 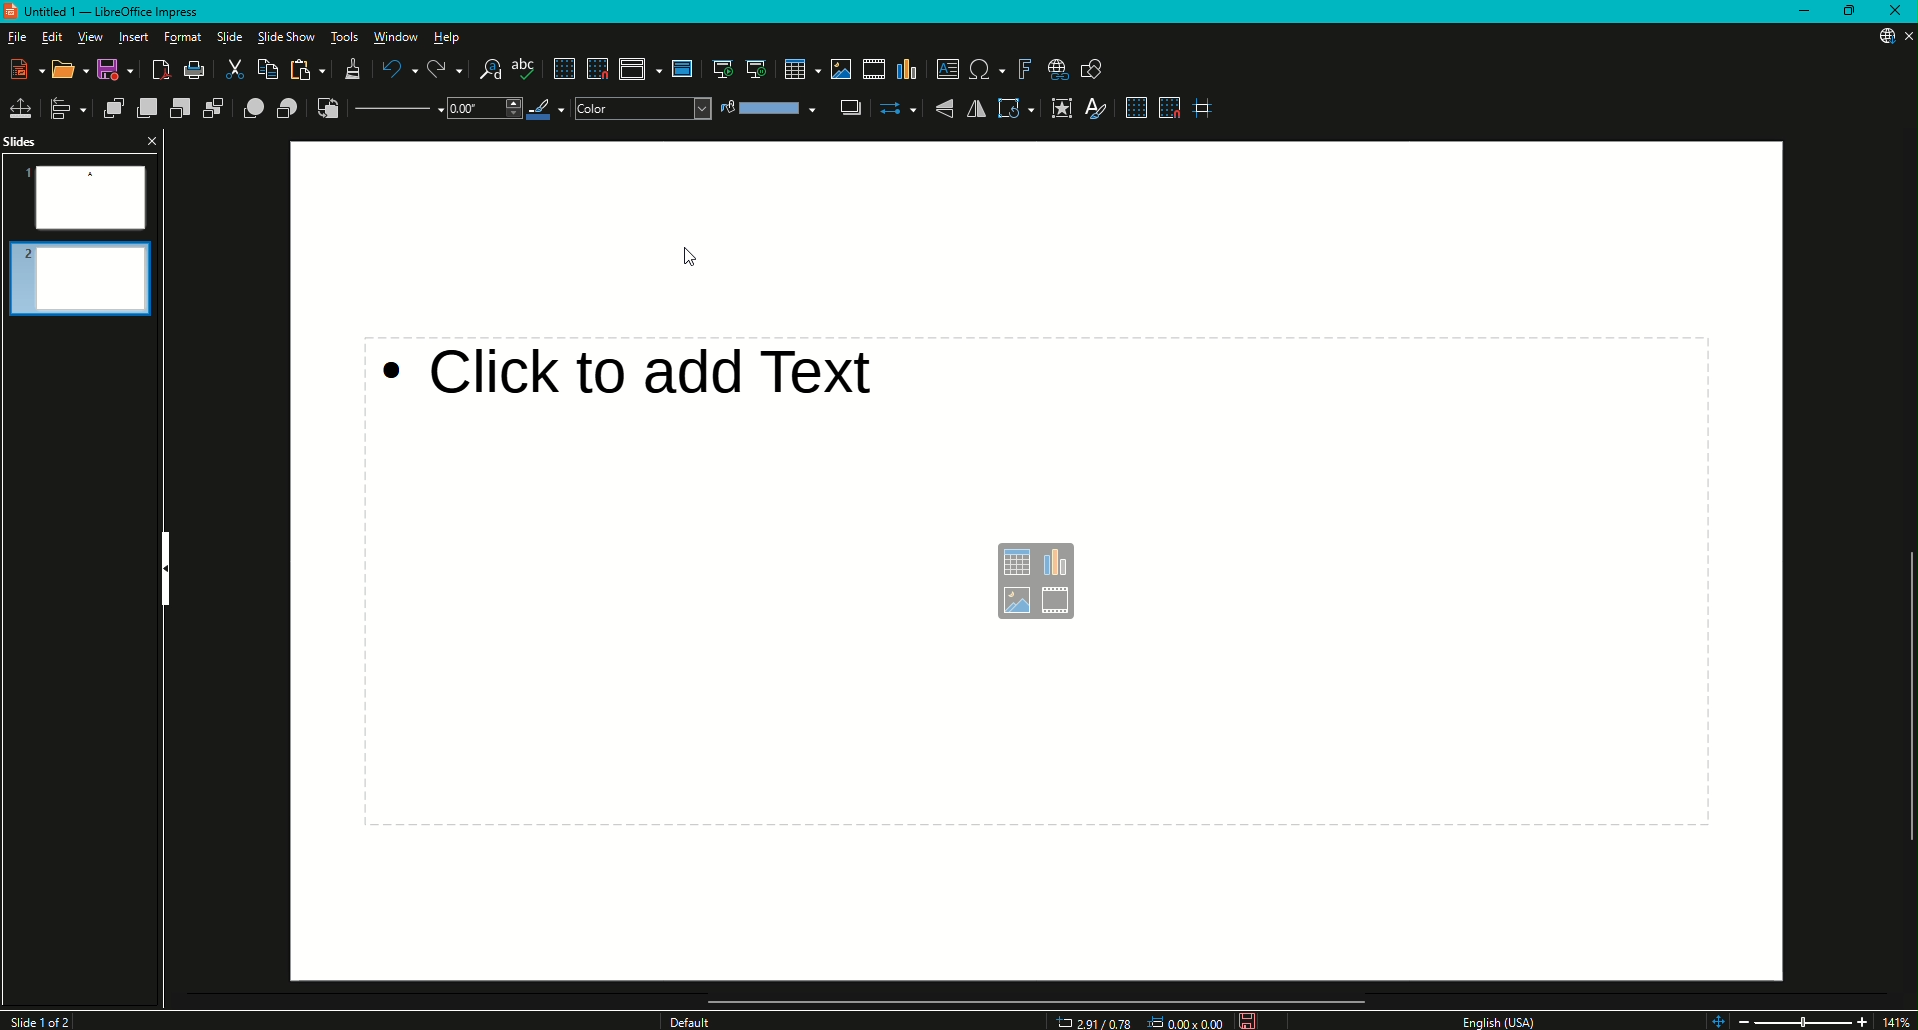 I want to click on Show Draw Function, so click(x=1090, y=69).